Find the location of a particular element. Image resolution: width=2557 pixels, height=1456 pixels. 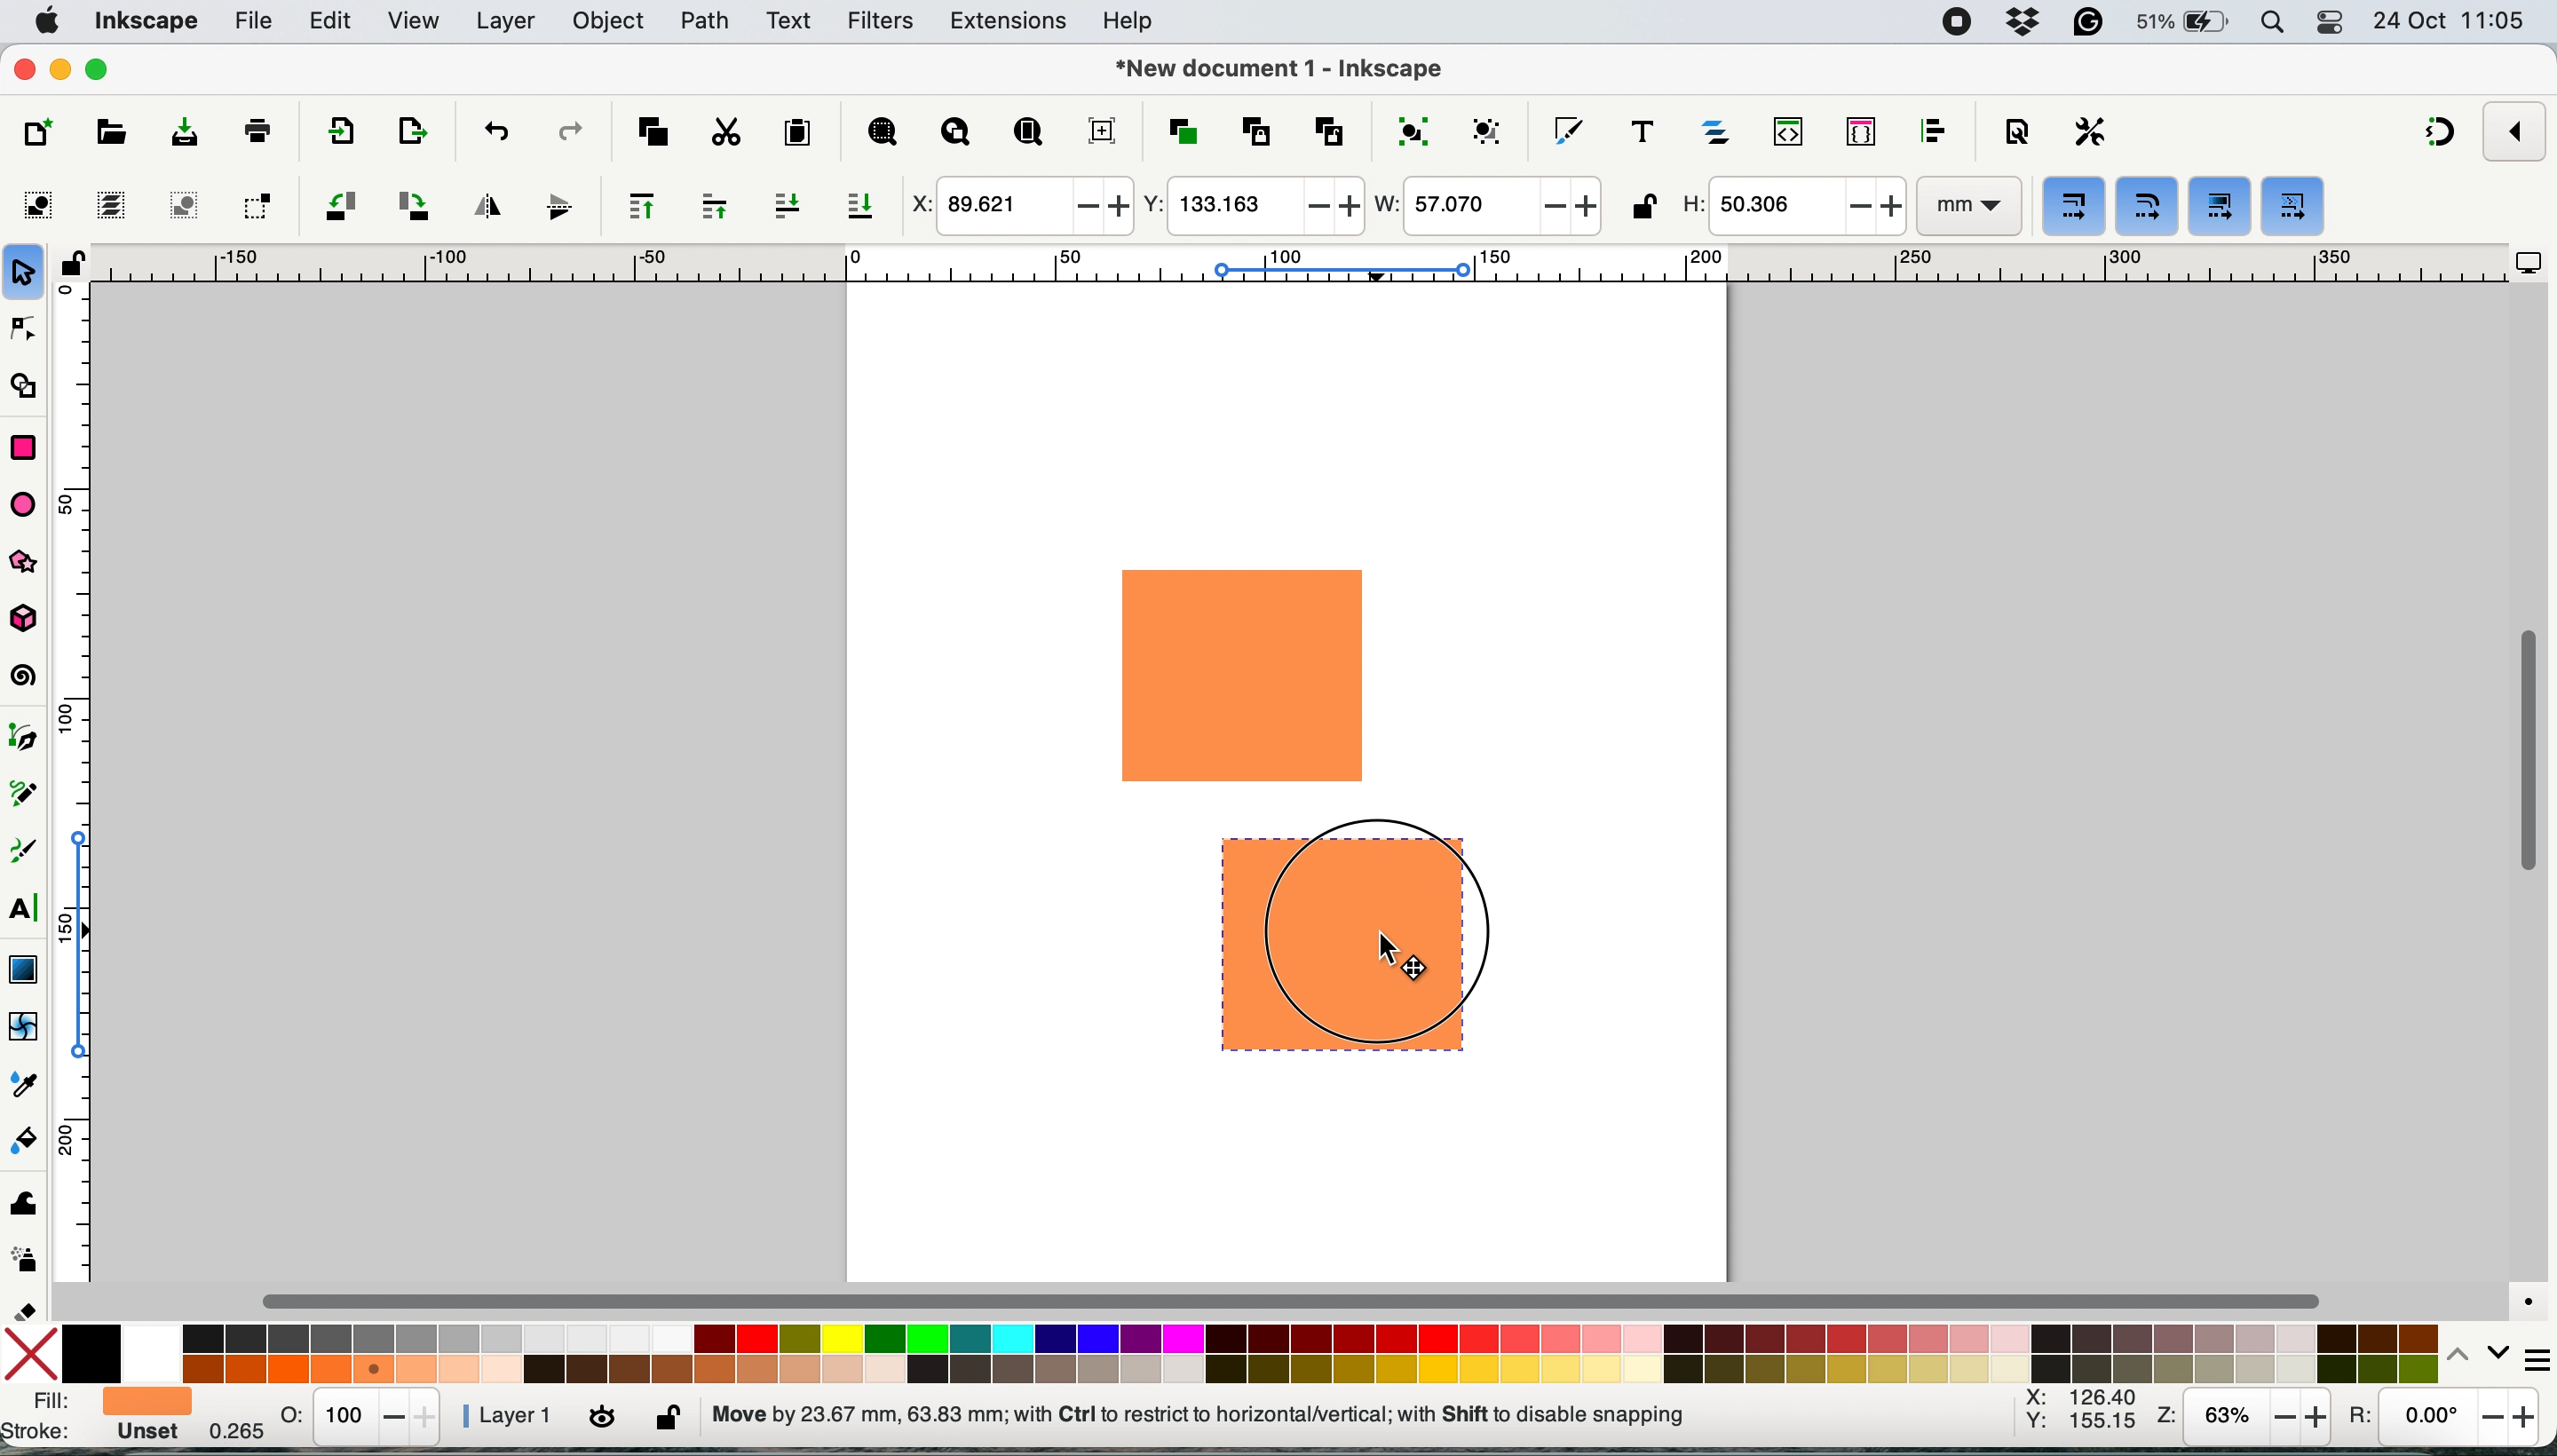

help is located at coordinates (1134, 23).